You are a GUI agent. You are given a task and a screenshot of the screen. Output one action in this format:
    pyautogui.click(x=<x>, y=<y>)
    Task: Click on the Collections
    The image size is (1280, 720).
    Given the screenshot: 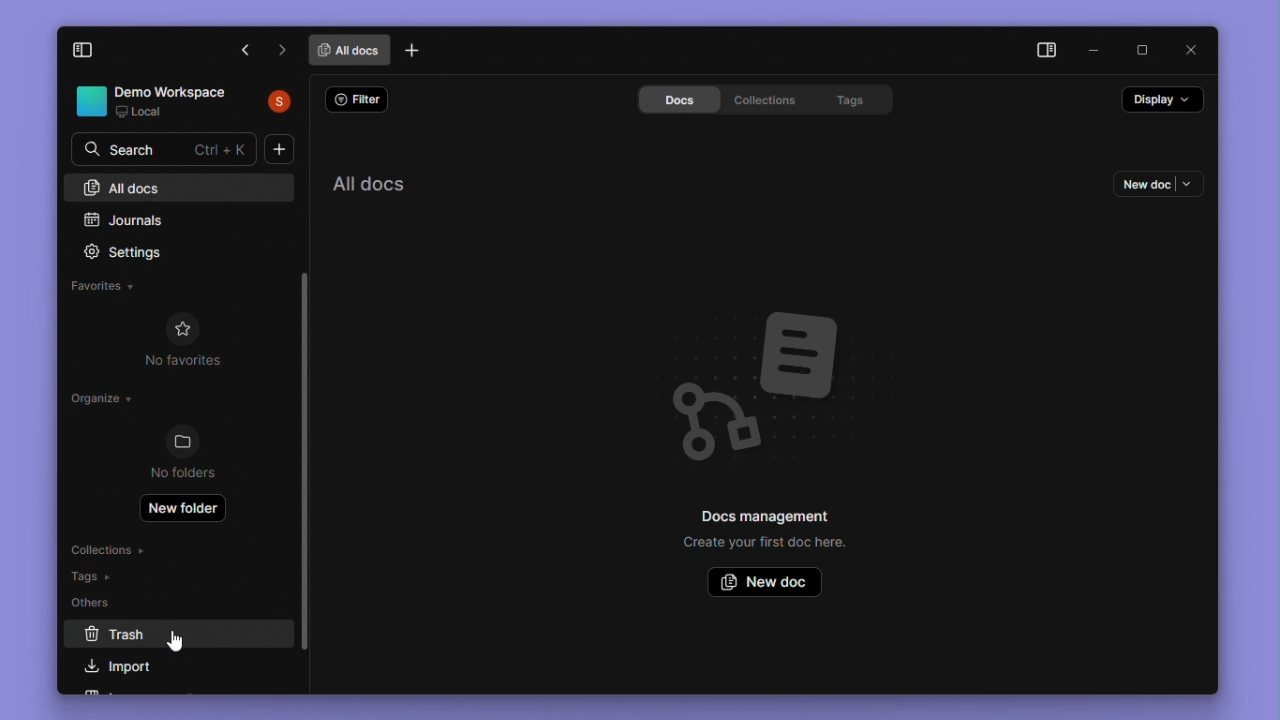 What is the action you would take?
    pyautogui.click(x=112, y=548)
    